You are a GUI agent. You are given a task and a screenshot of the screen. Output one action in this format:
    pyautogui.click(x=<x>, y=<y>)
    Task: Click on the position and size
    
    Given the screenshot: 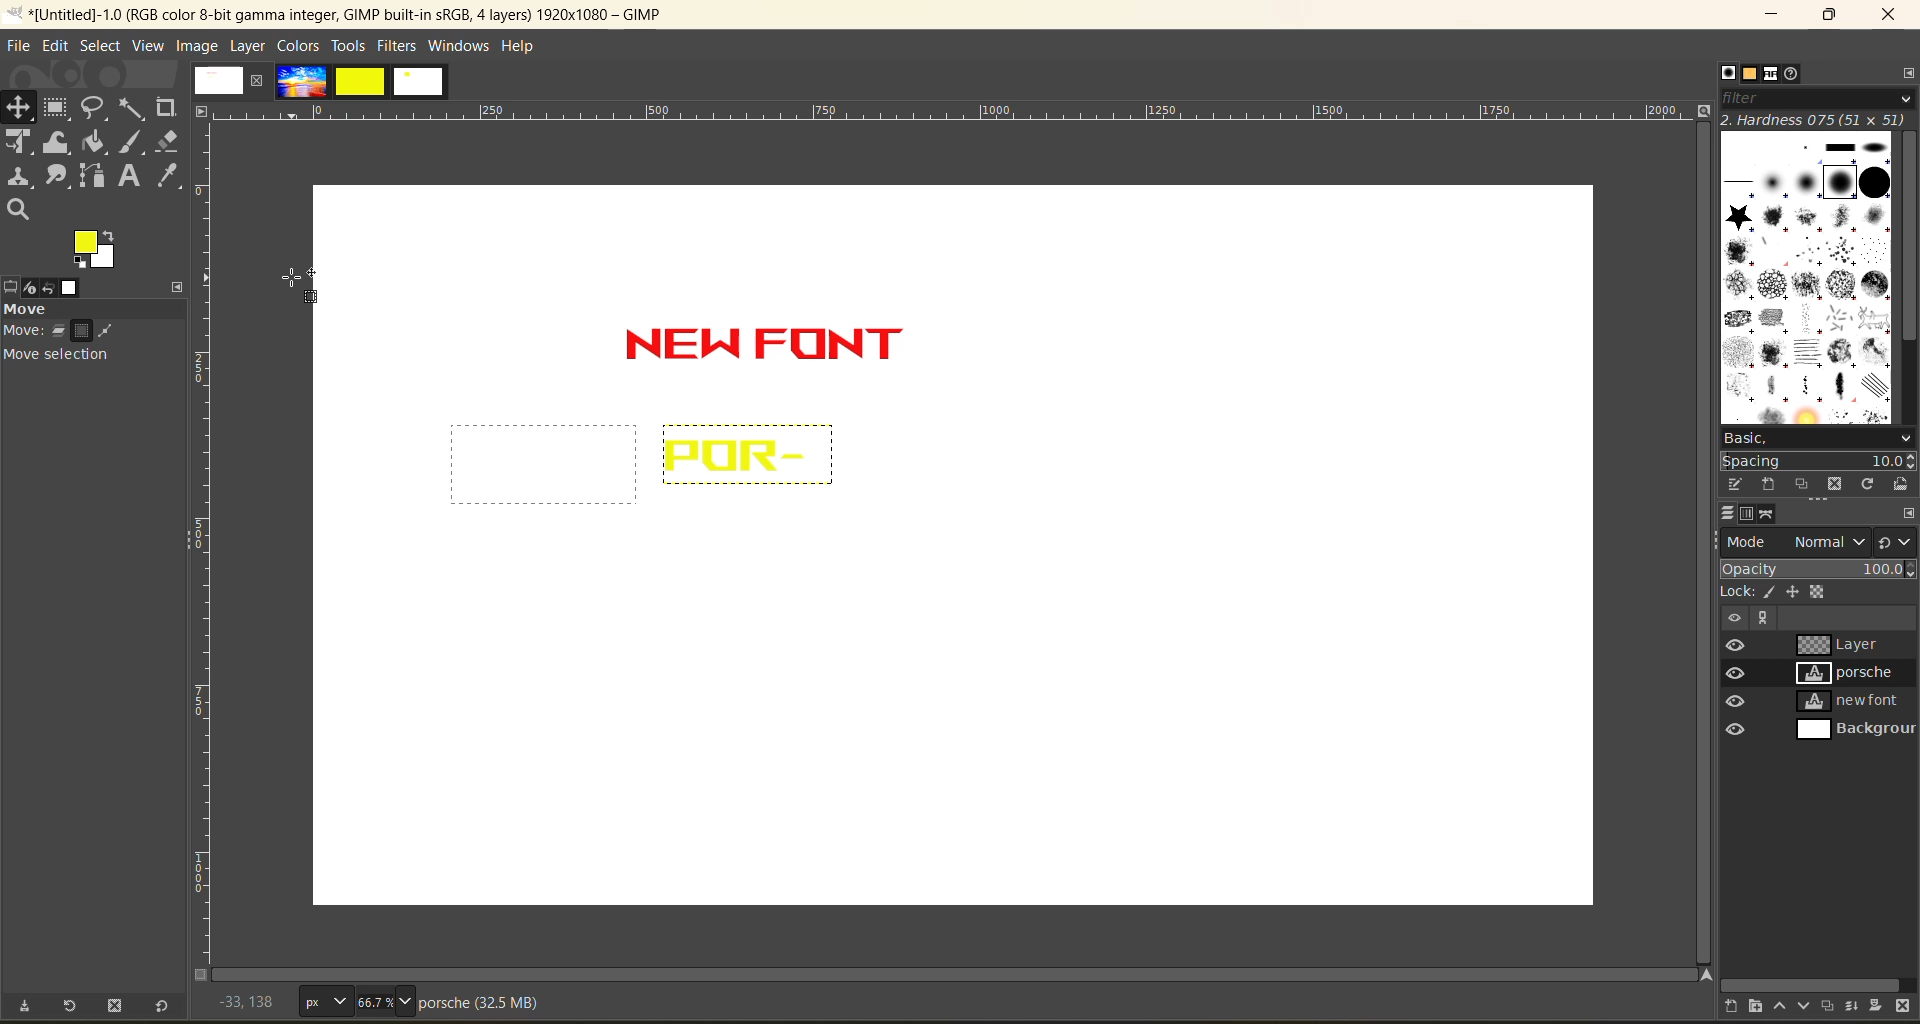 What is the action you would take?
    pyautogui.click(x=1796, y=593)
    